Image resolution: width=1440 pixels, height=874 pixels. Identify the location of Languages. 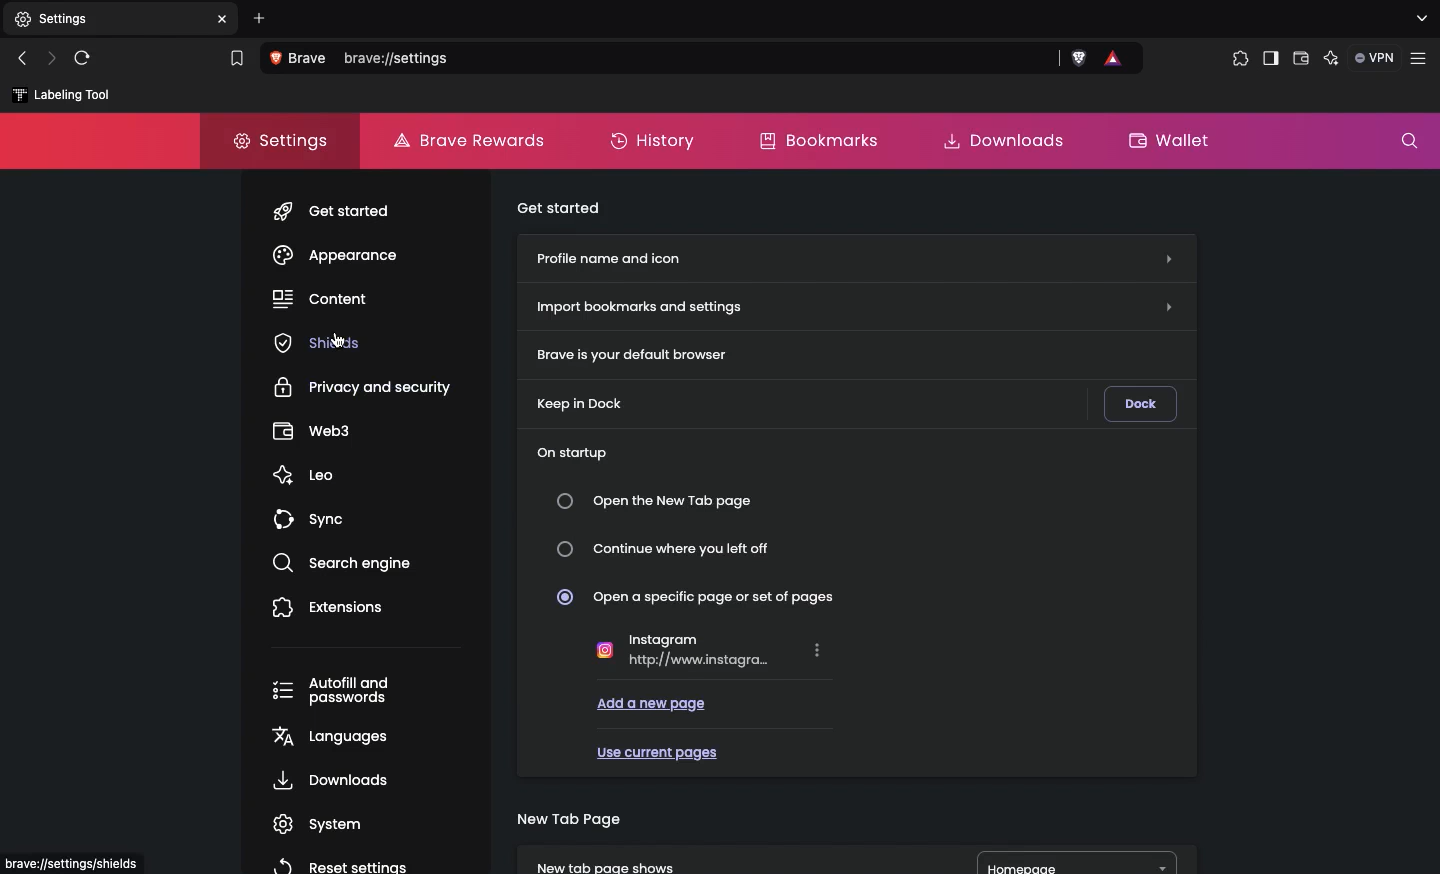
(330, 734).